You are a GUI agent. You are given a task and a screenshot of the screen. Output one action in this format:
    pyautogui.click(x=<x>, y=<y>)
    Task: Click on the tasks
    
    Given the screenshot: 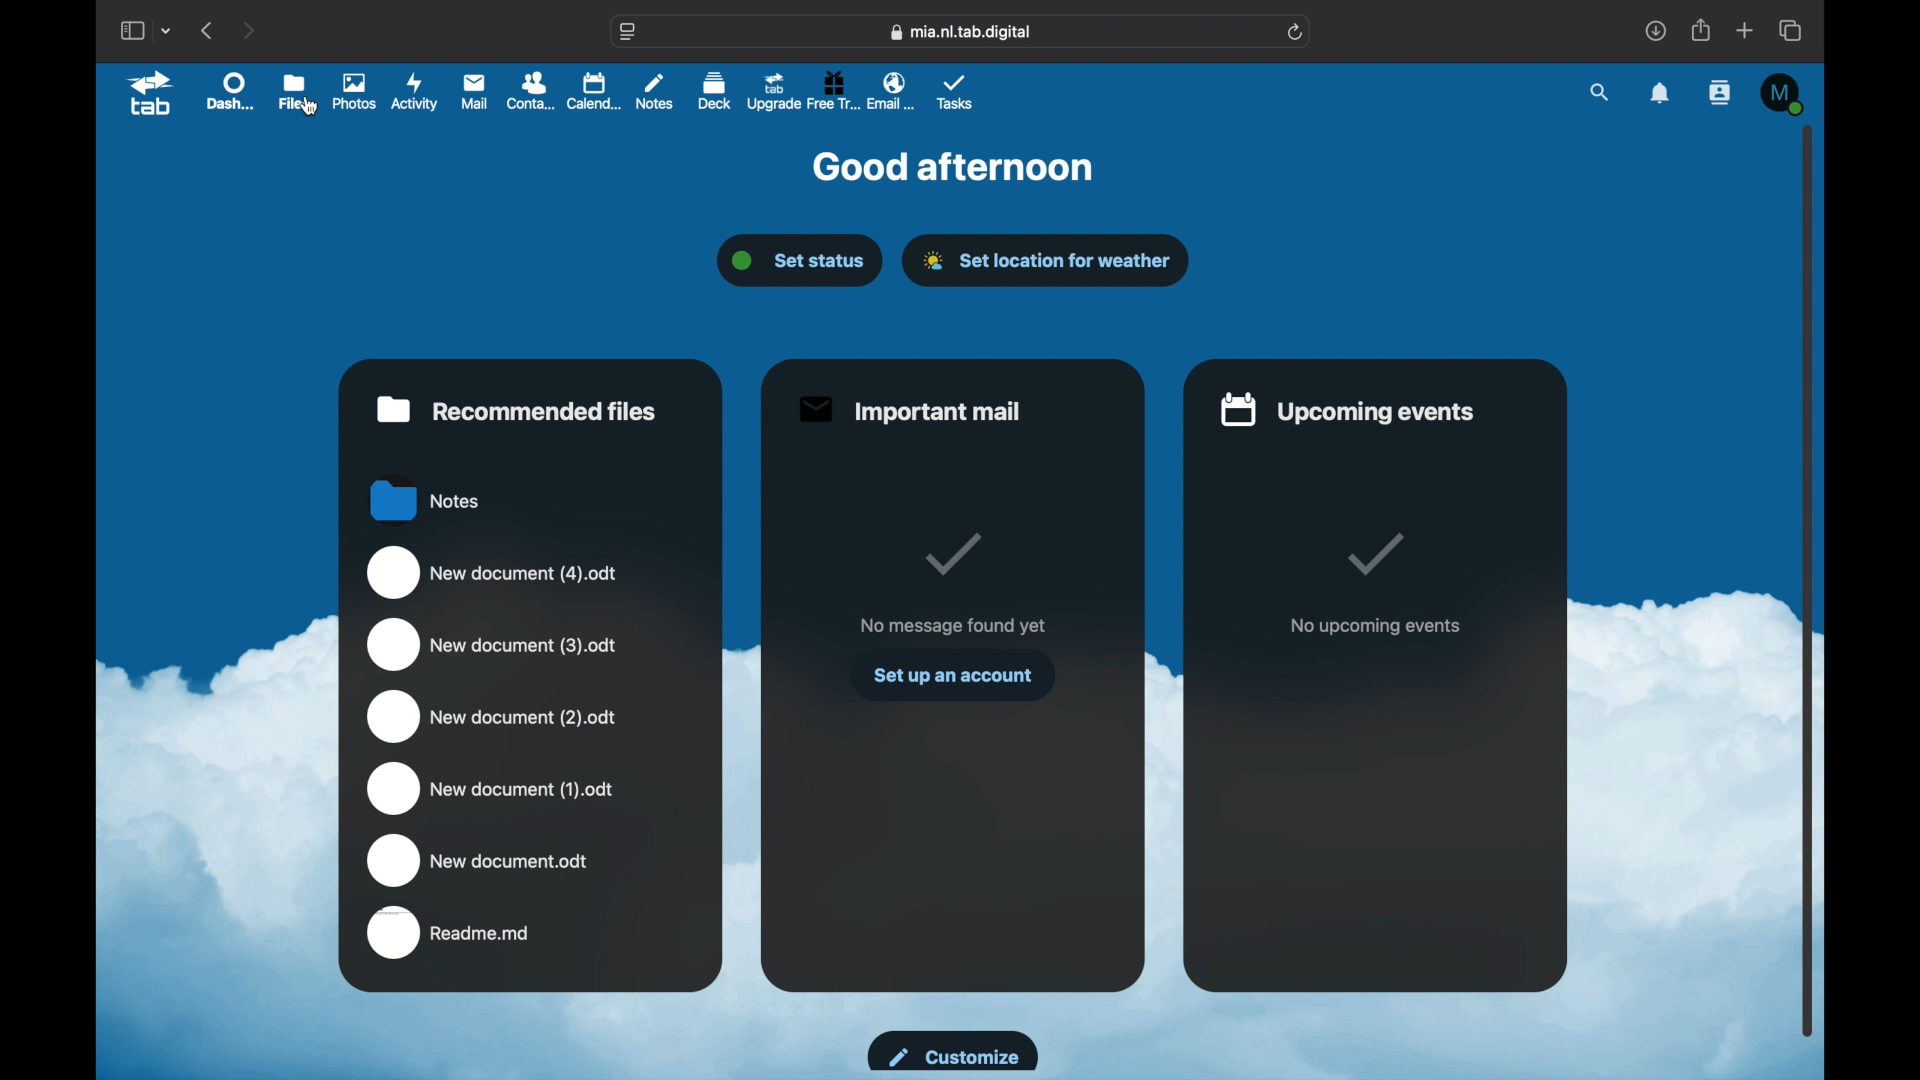 What is the action you would take?
    pyautogui.click(x=956, y=93)
    